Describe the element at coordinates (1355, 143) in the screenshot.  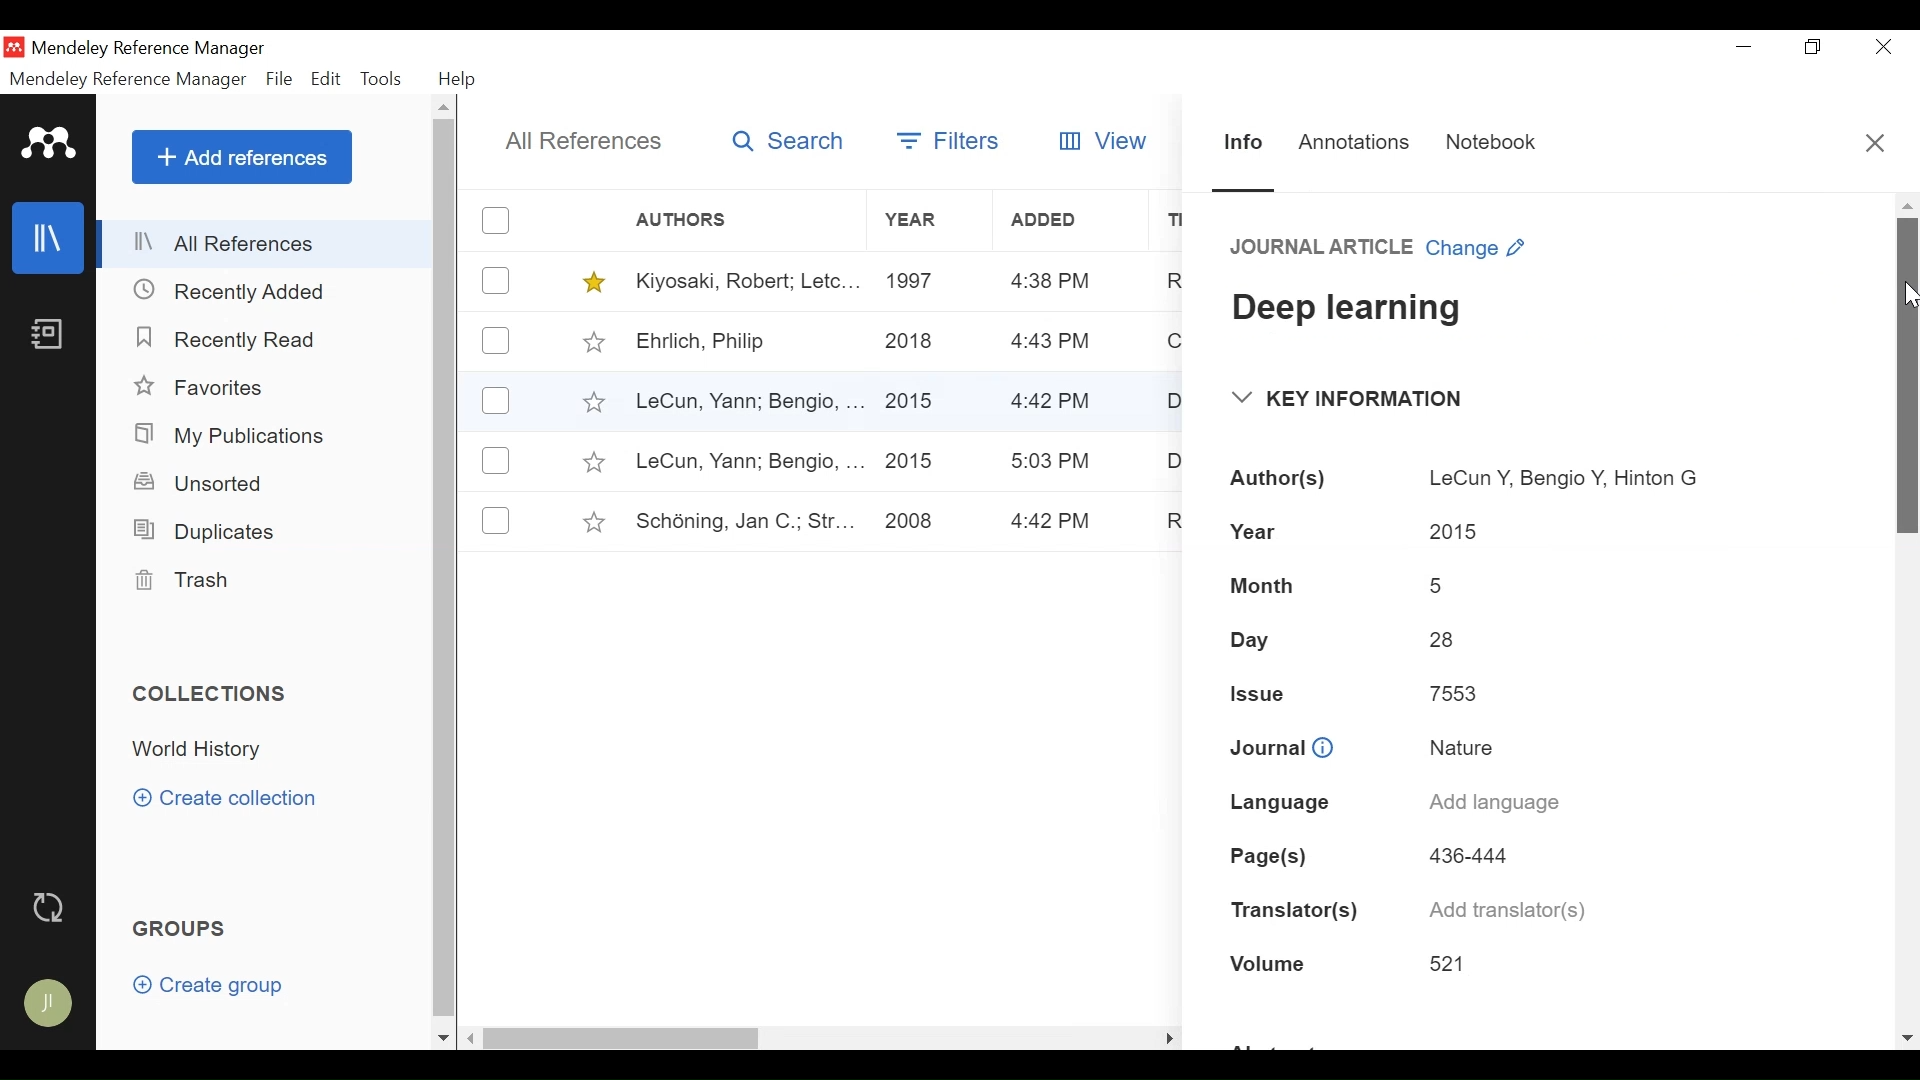
I see `Annotations` at that location.